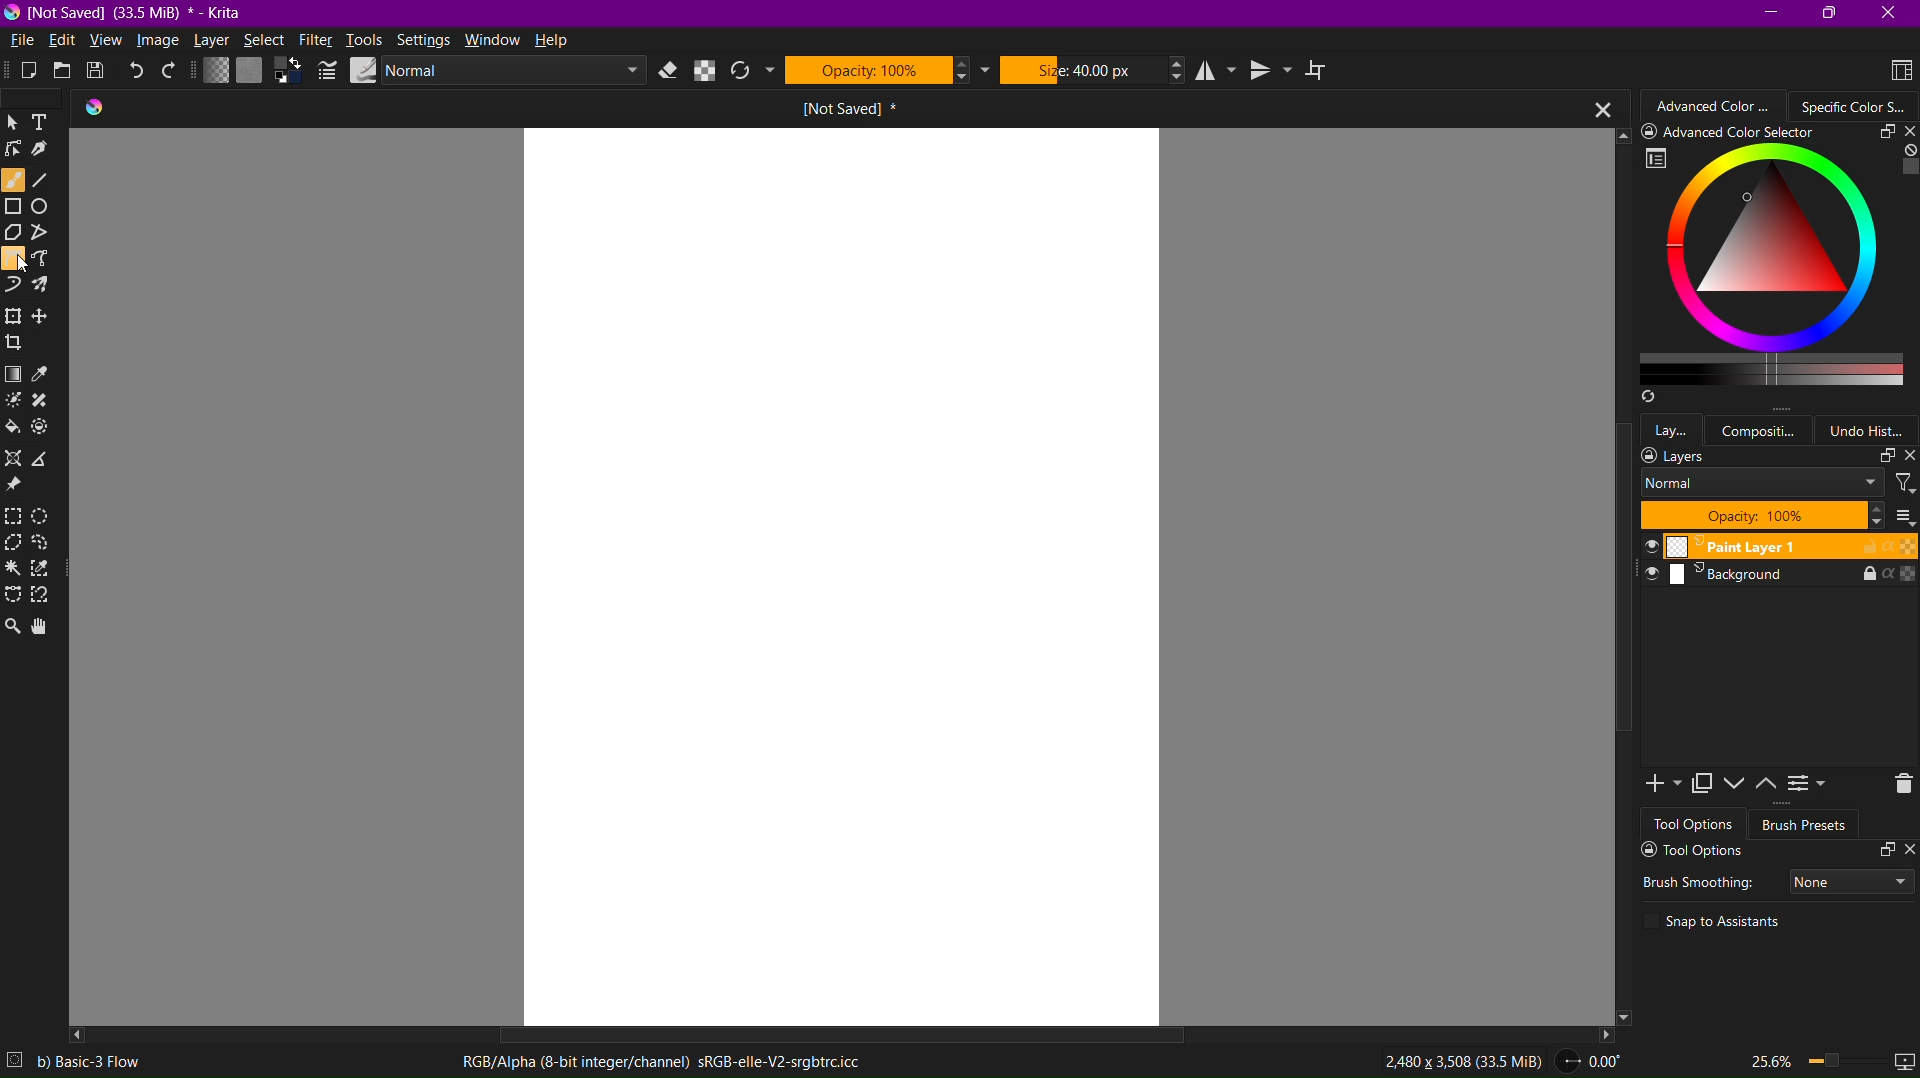 The image size is (1920, 1078). I want to click on Reference Images Tool, so click(17, 487).